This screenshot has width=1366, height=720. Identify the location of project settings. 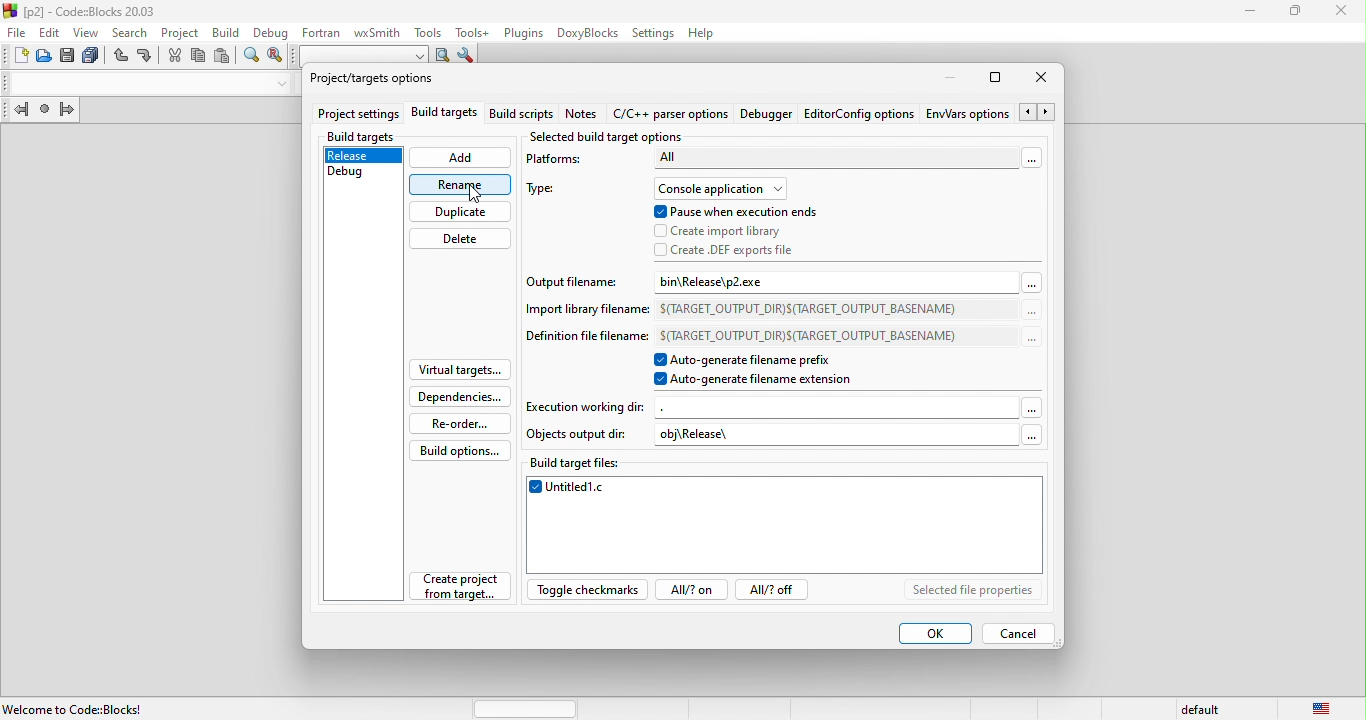
(358, 113).